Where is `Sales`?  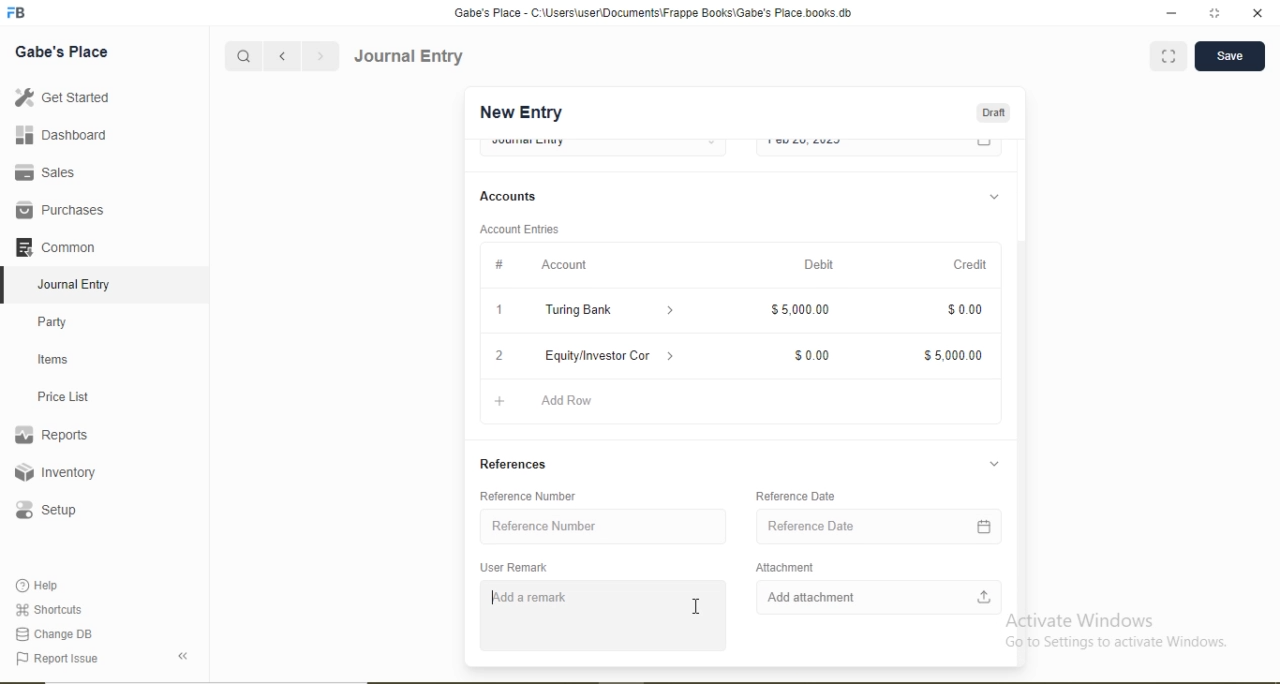 Sales is located at coordinates (42, 172).